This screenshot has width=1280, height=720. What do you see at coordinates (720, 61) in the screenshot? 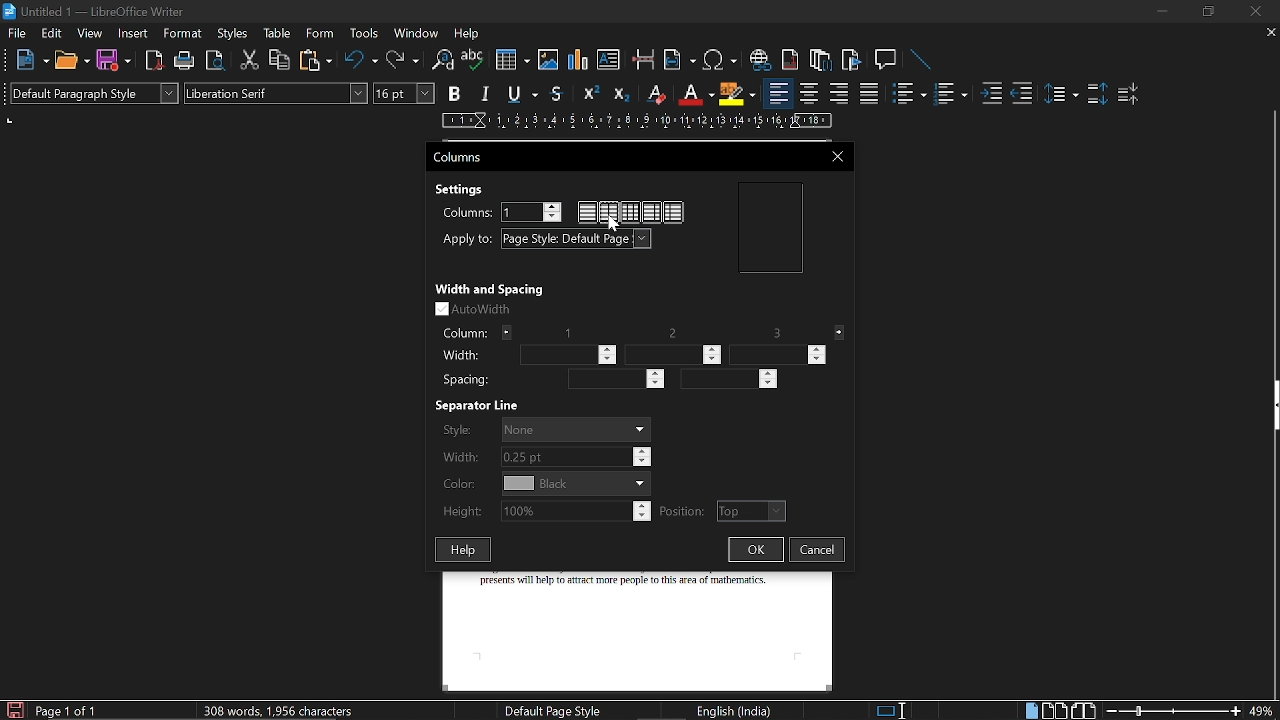
I see `insert Symbol` at bounding box center [720, 61].